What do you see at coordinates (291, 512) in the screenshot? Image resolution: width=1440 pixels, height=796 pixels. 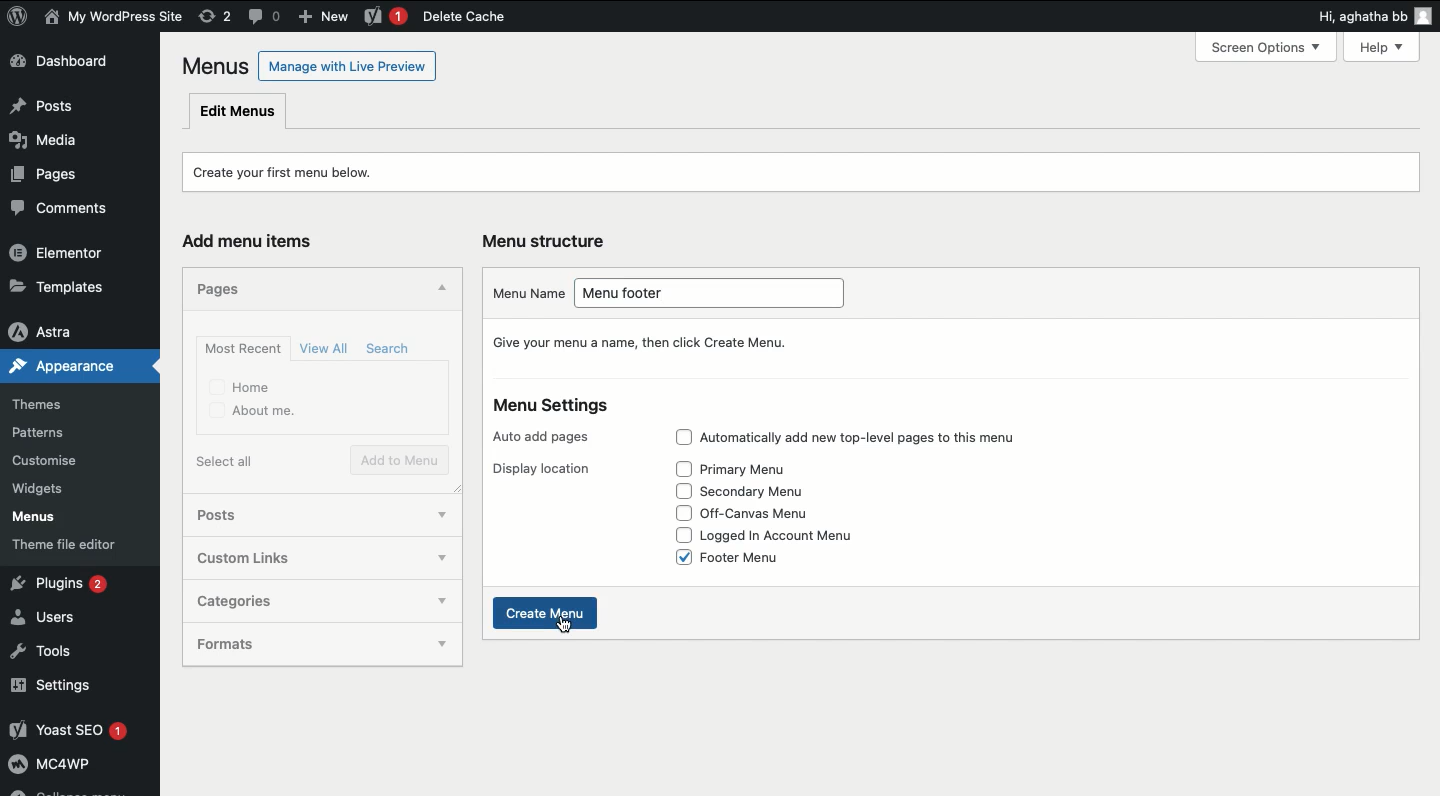 I see `Posts` at bounding box center [291, 512].